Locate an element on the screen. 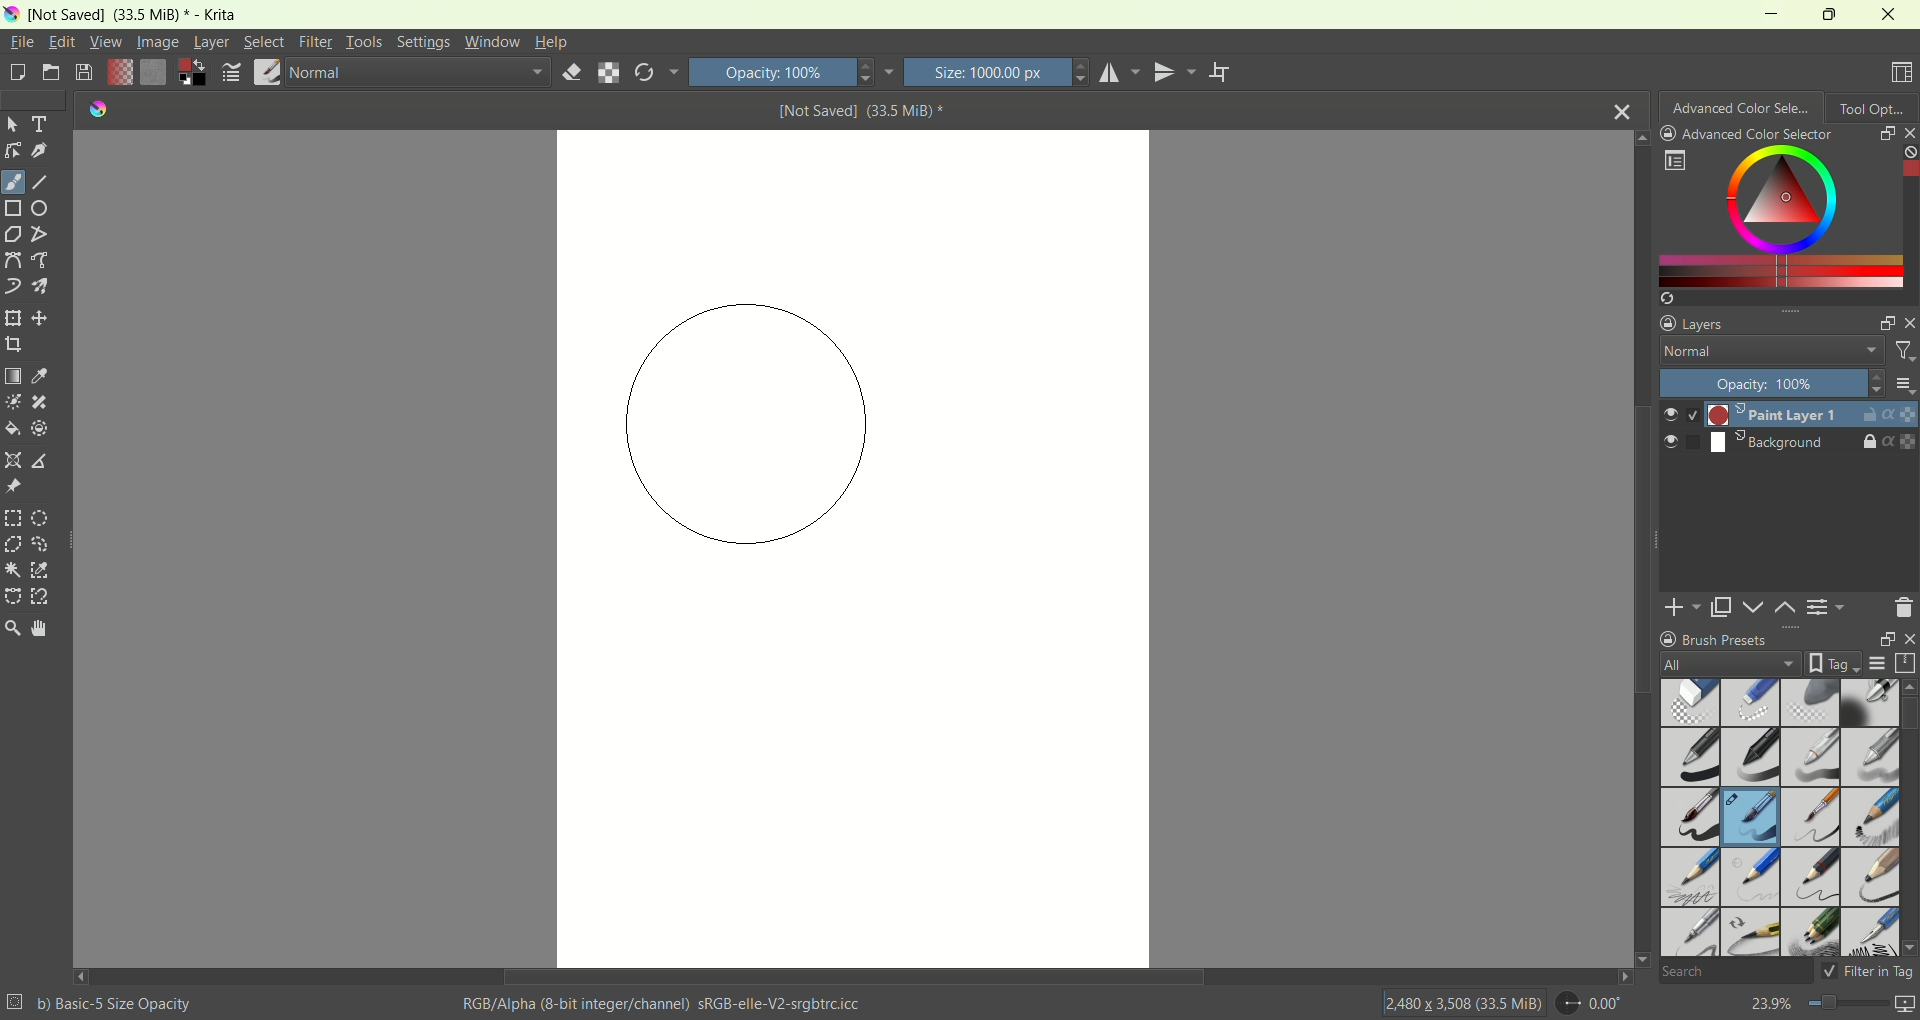  vertical scroll bar is located at coordinates (1908, 215).